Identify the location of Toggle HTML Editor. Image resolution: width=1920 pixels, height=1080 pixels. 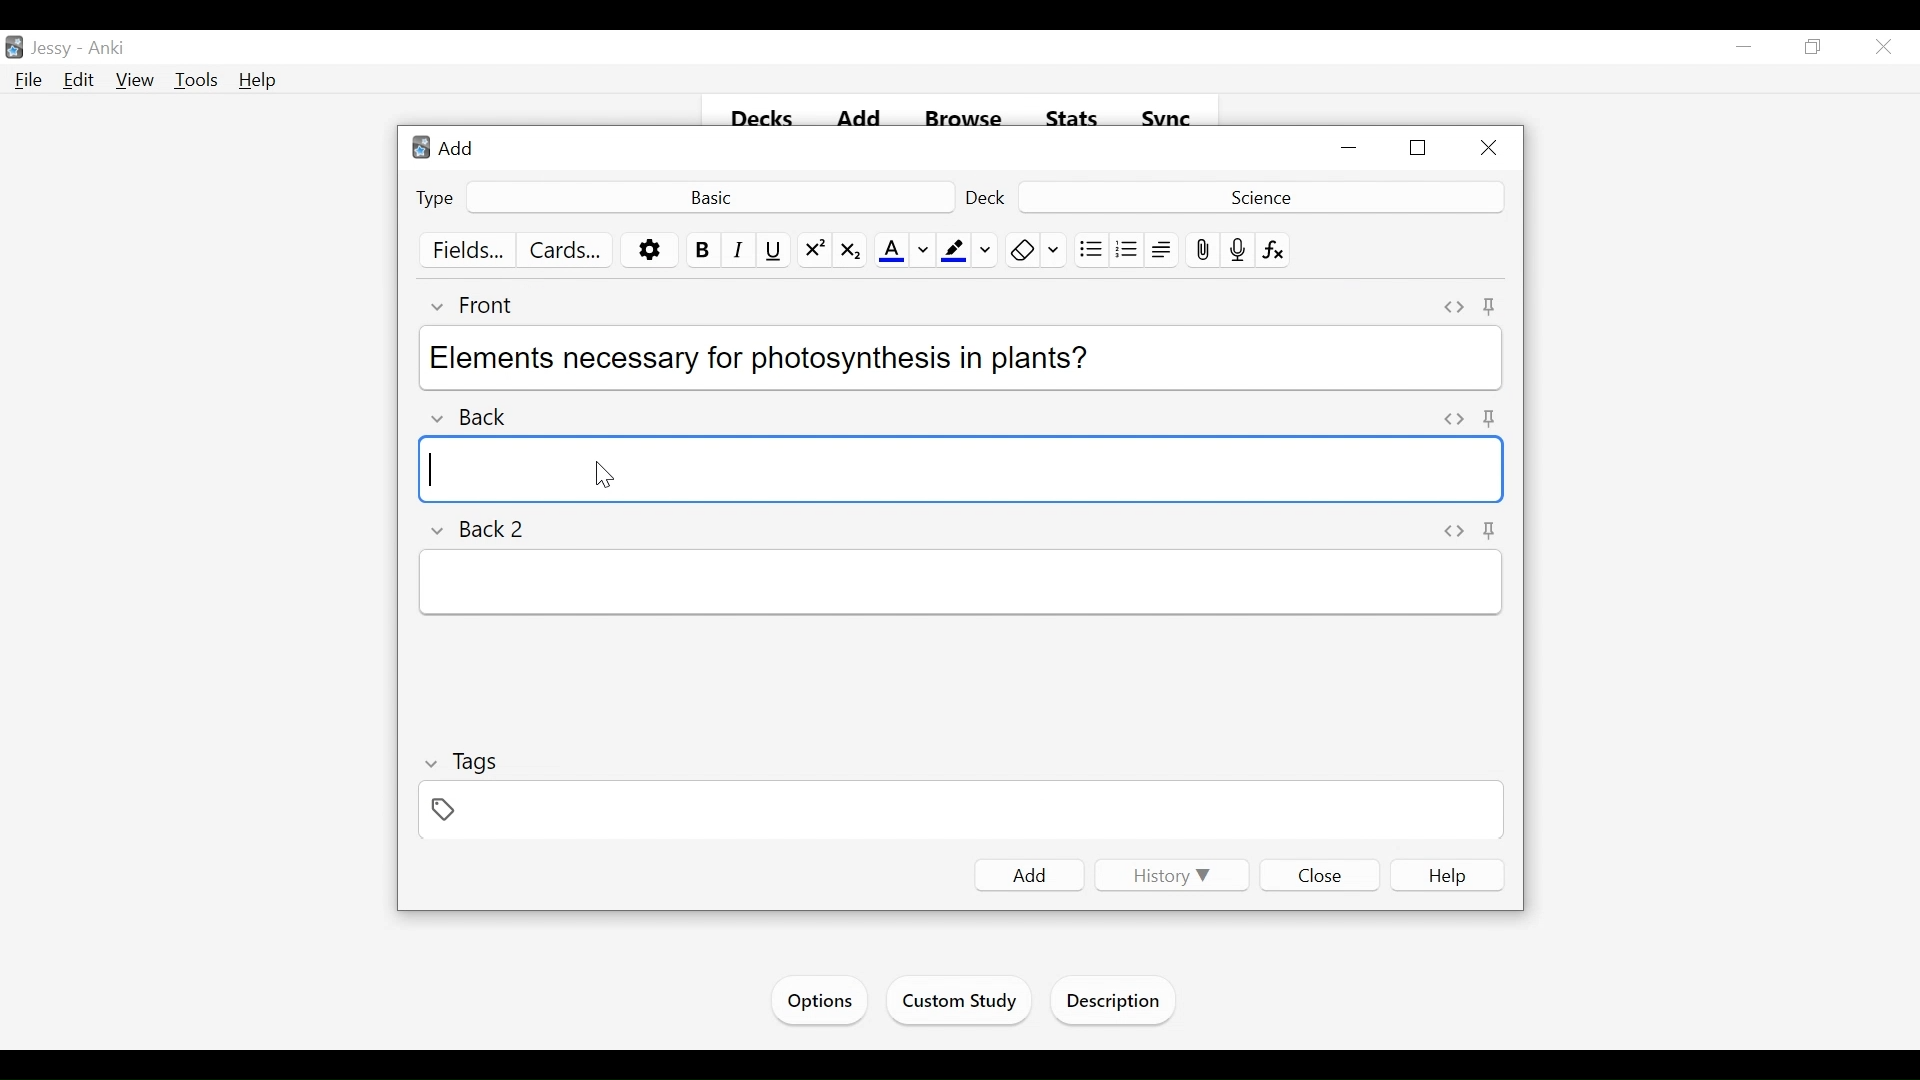
(1454, 307).